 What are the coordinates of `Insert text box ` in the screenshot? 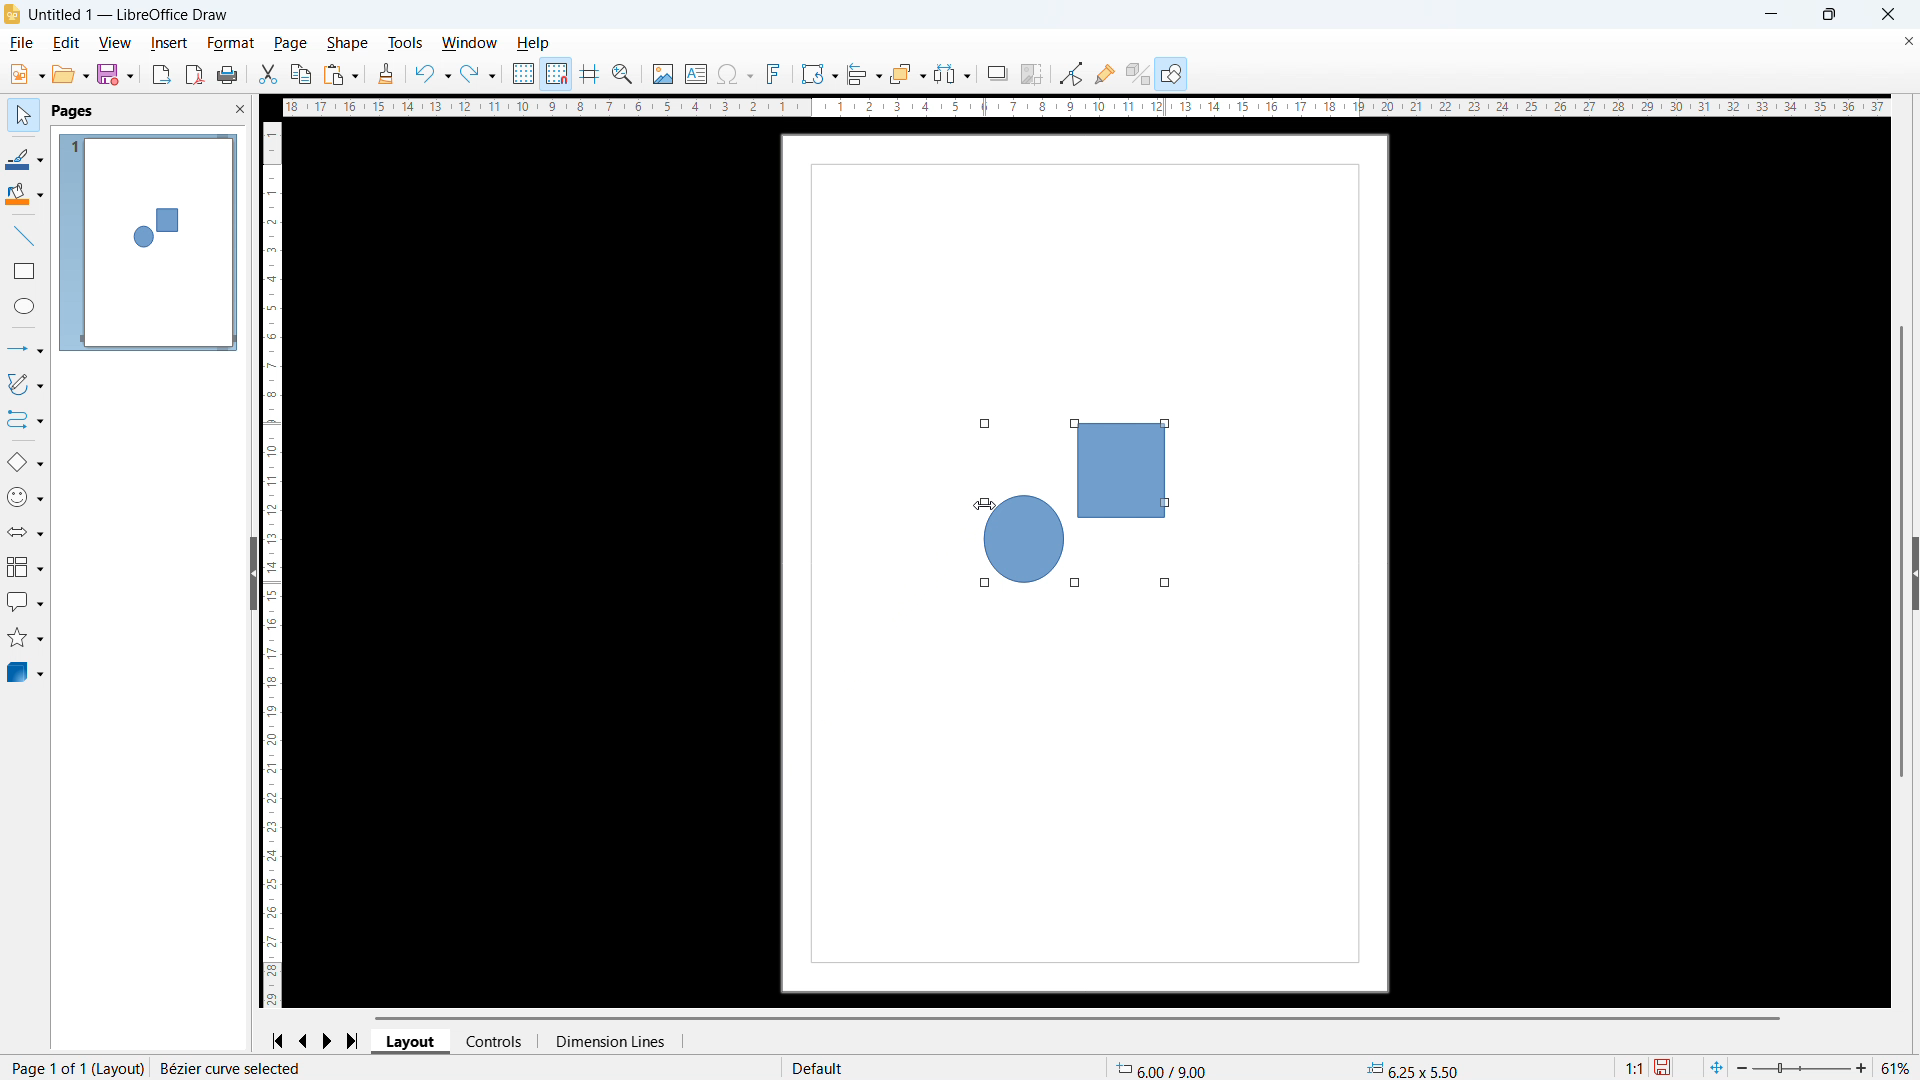 It's located at (696, 74).